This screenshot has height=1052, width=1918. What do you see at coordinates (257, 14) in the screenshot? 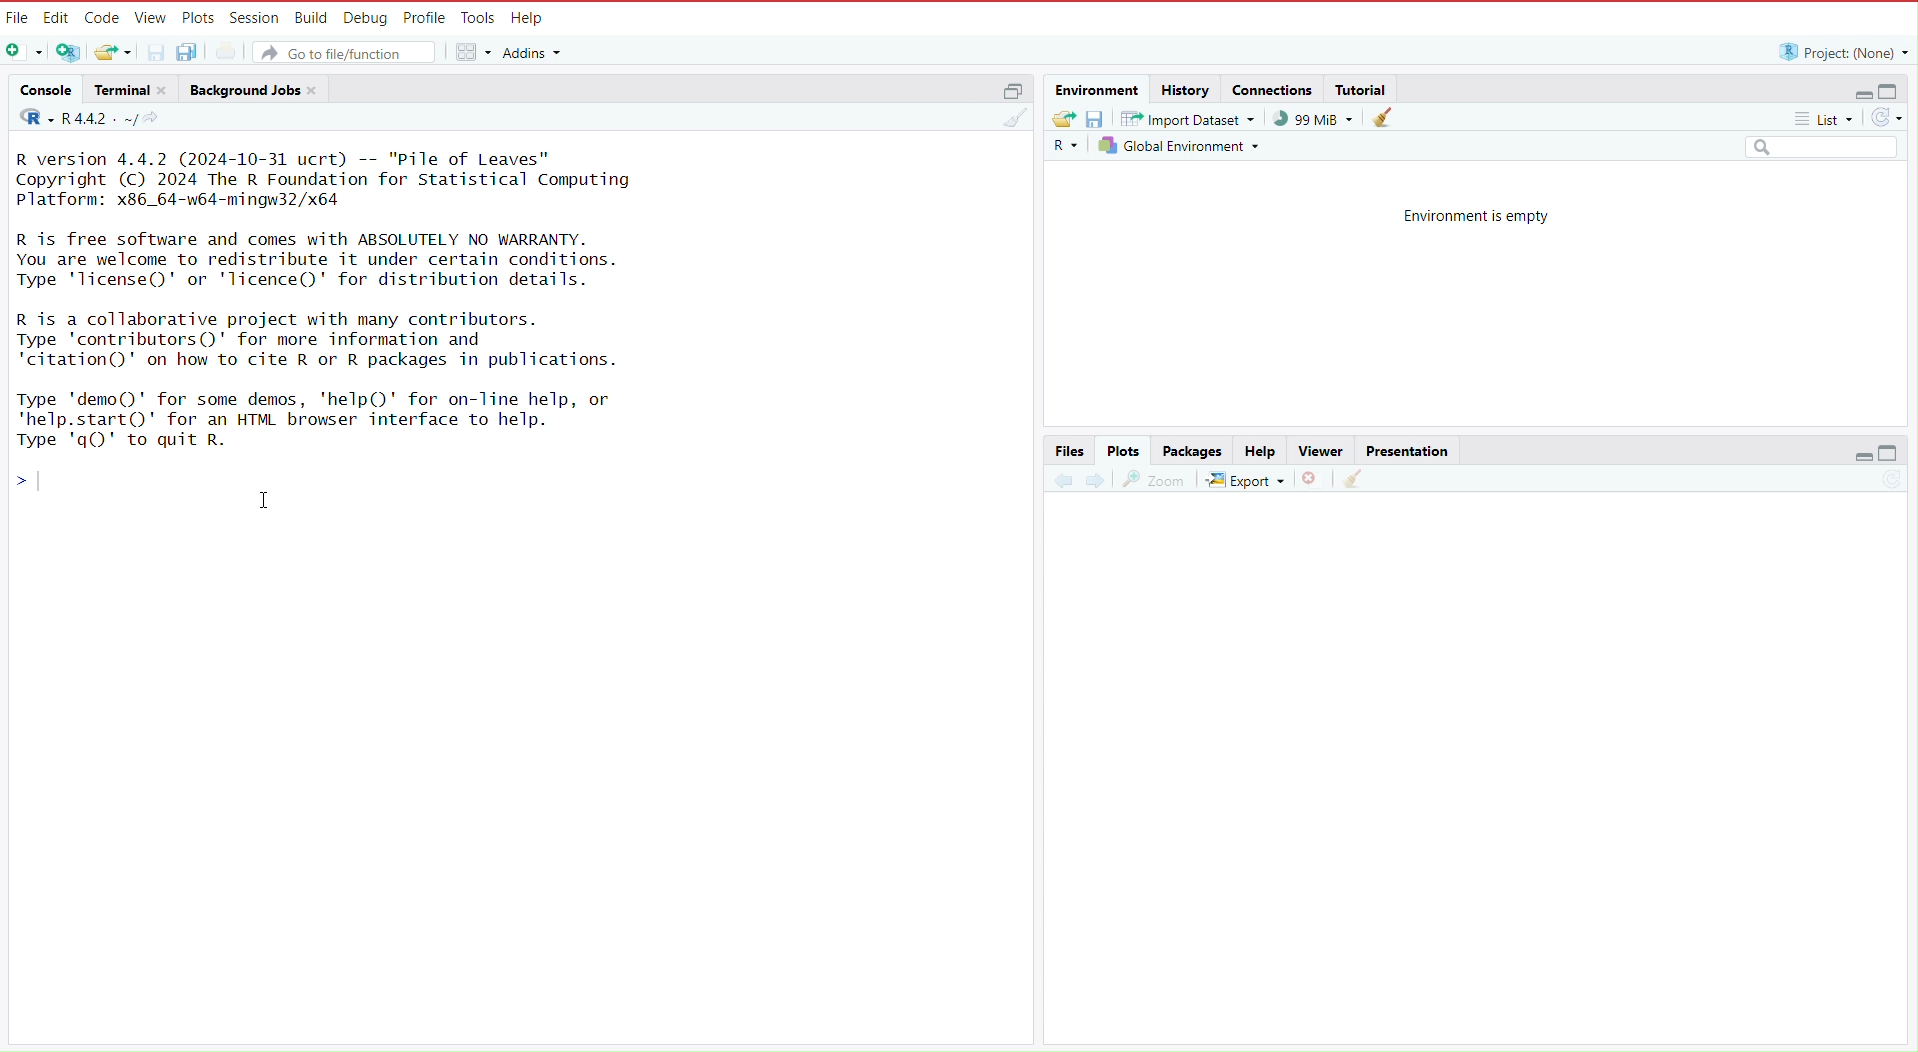
I see `session` at bounding box center [257, 14].